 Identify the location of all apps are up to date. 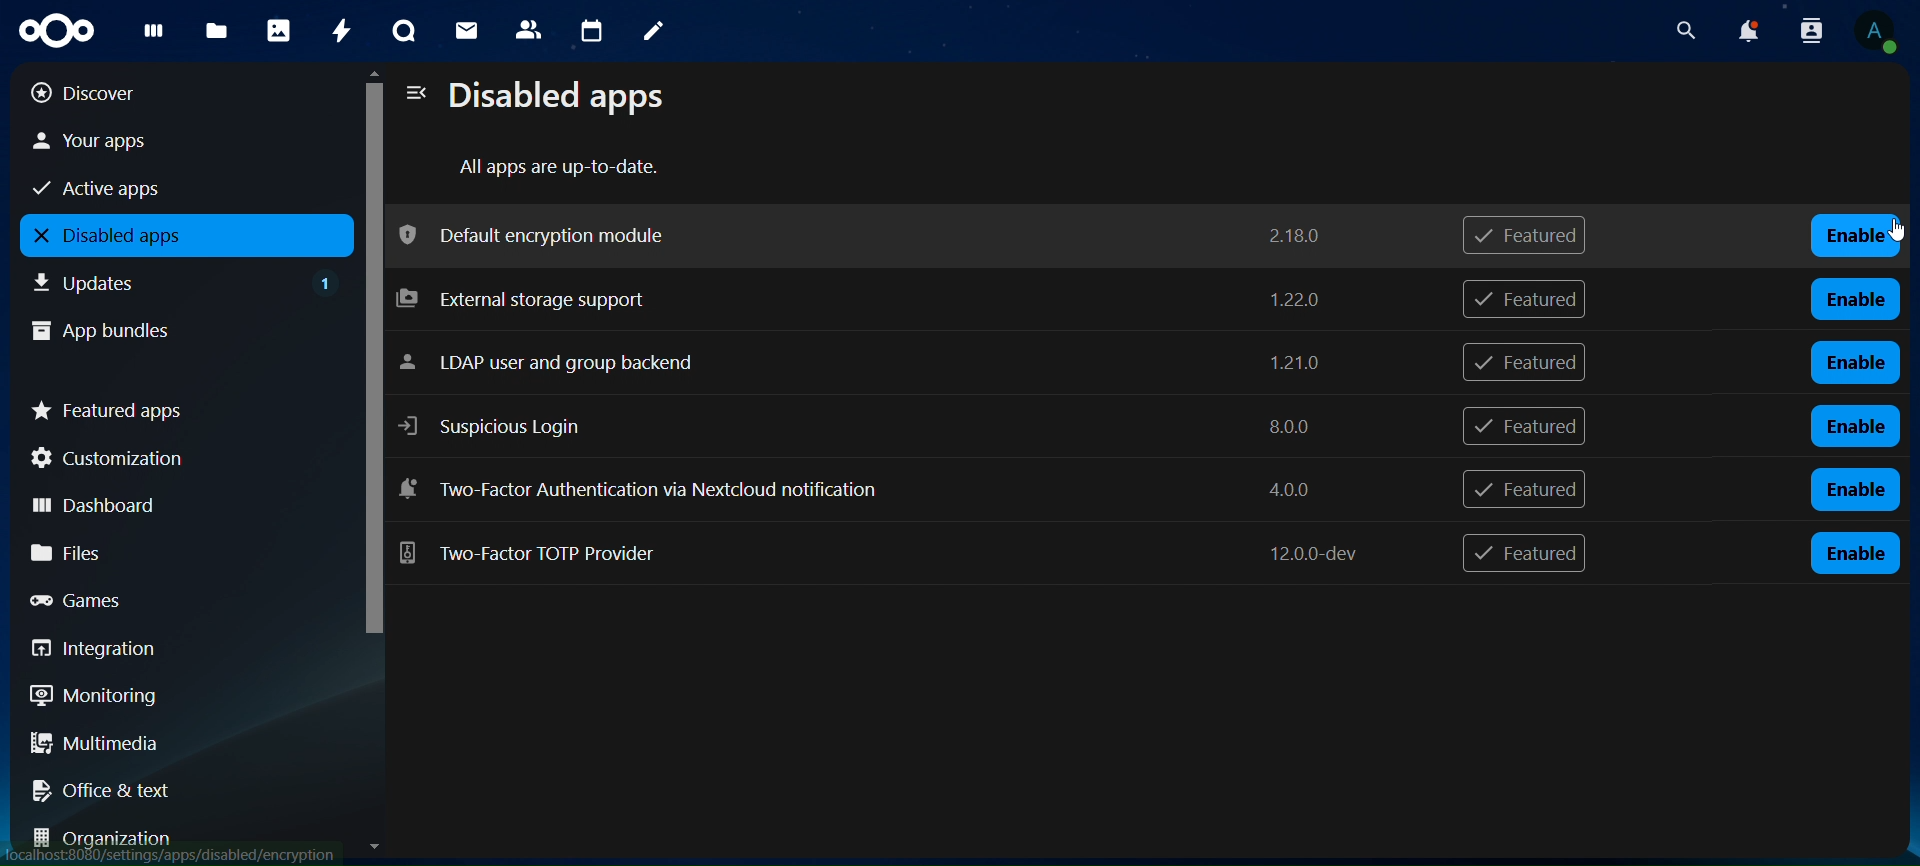
(563, 168).